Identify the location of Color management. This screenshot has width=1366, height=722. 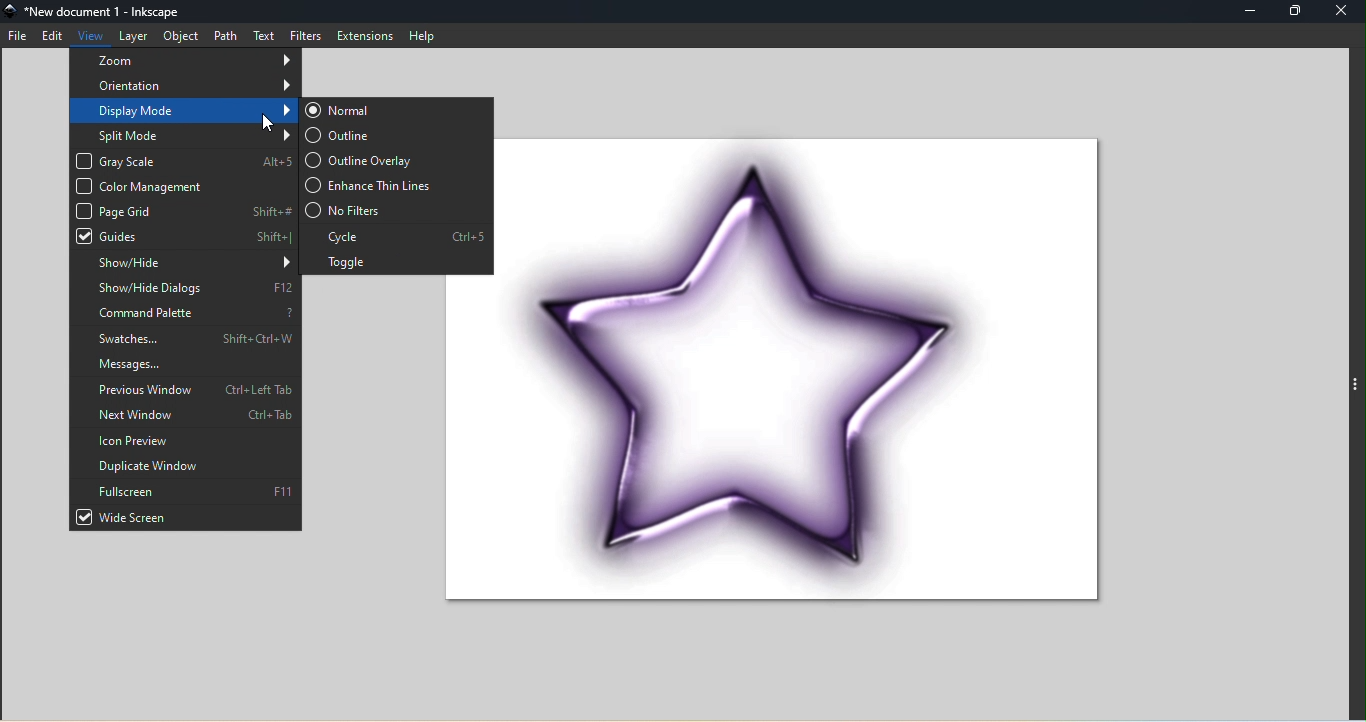
(183, 185).